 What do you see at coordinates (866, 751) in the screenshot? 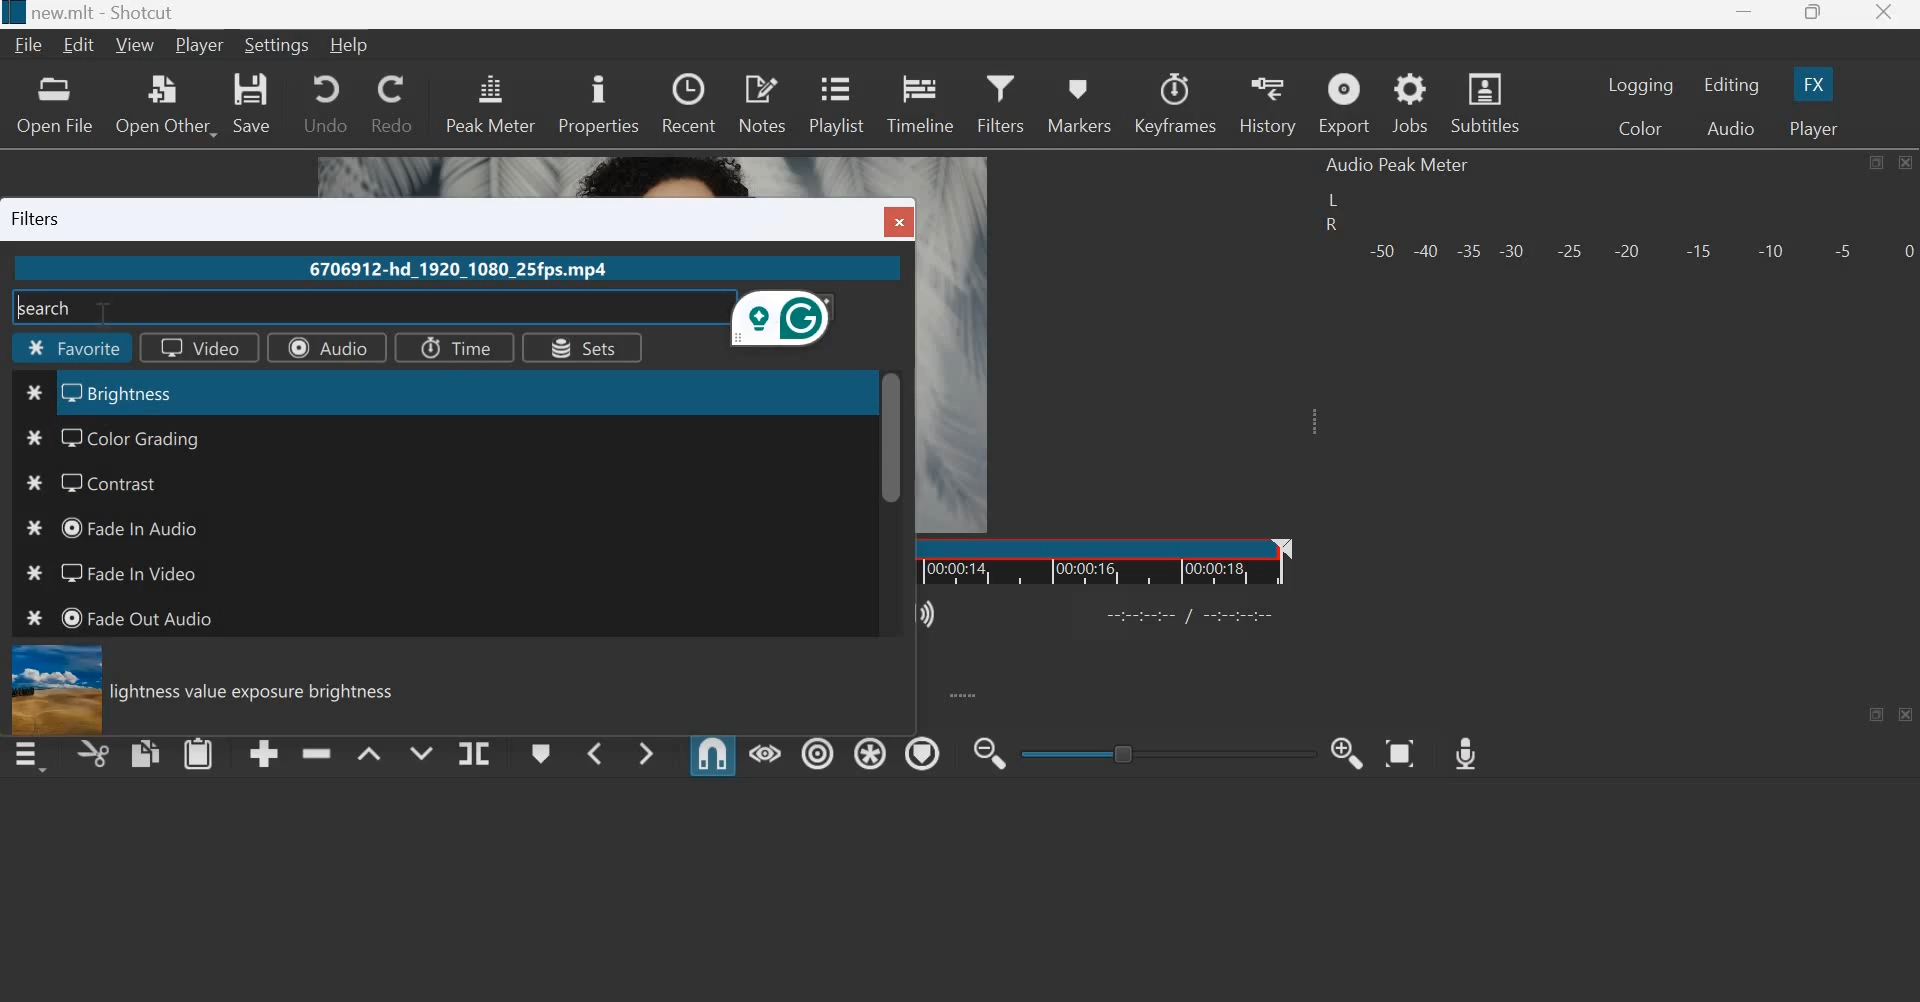
I see `Ripple all tracks` at bounding box center [866, 751].